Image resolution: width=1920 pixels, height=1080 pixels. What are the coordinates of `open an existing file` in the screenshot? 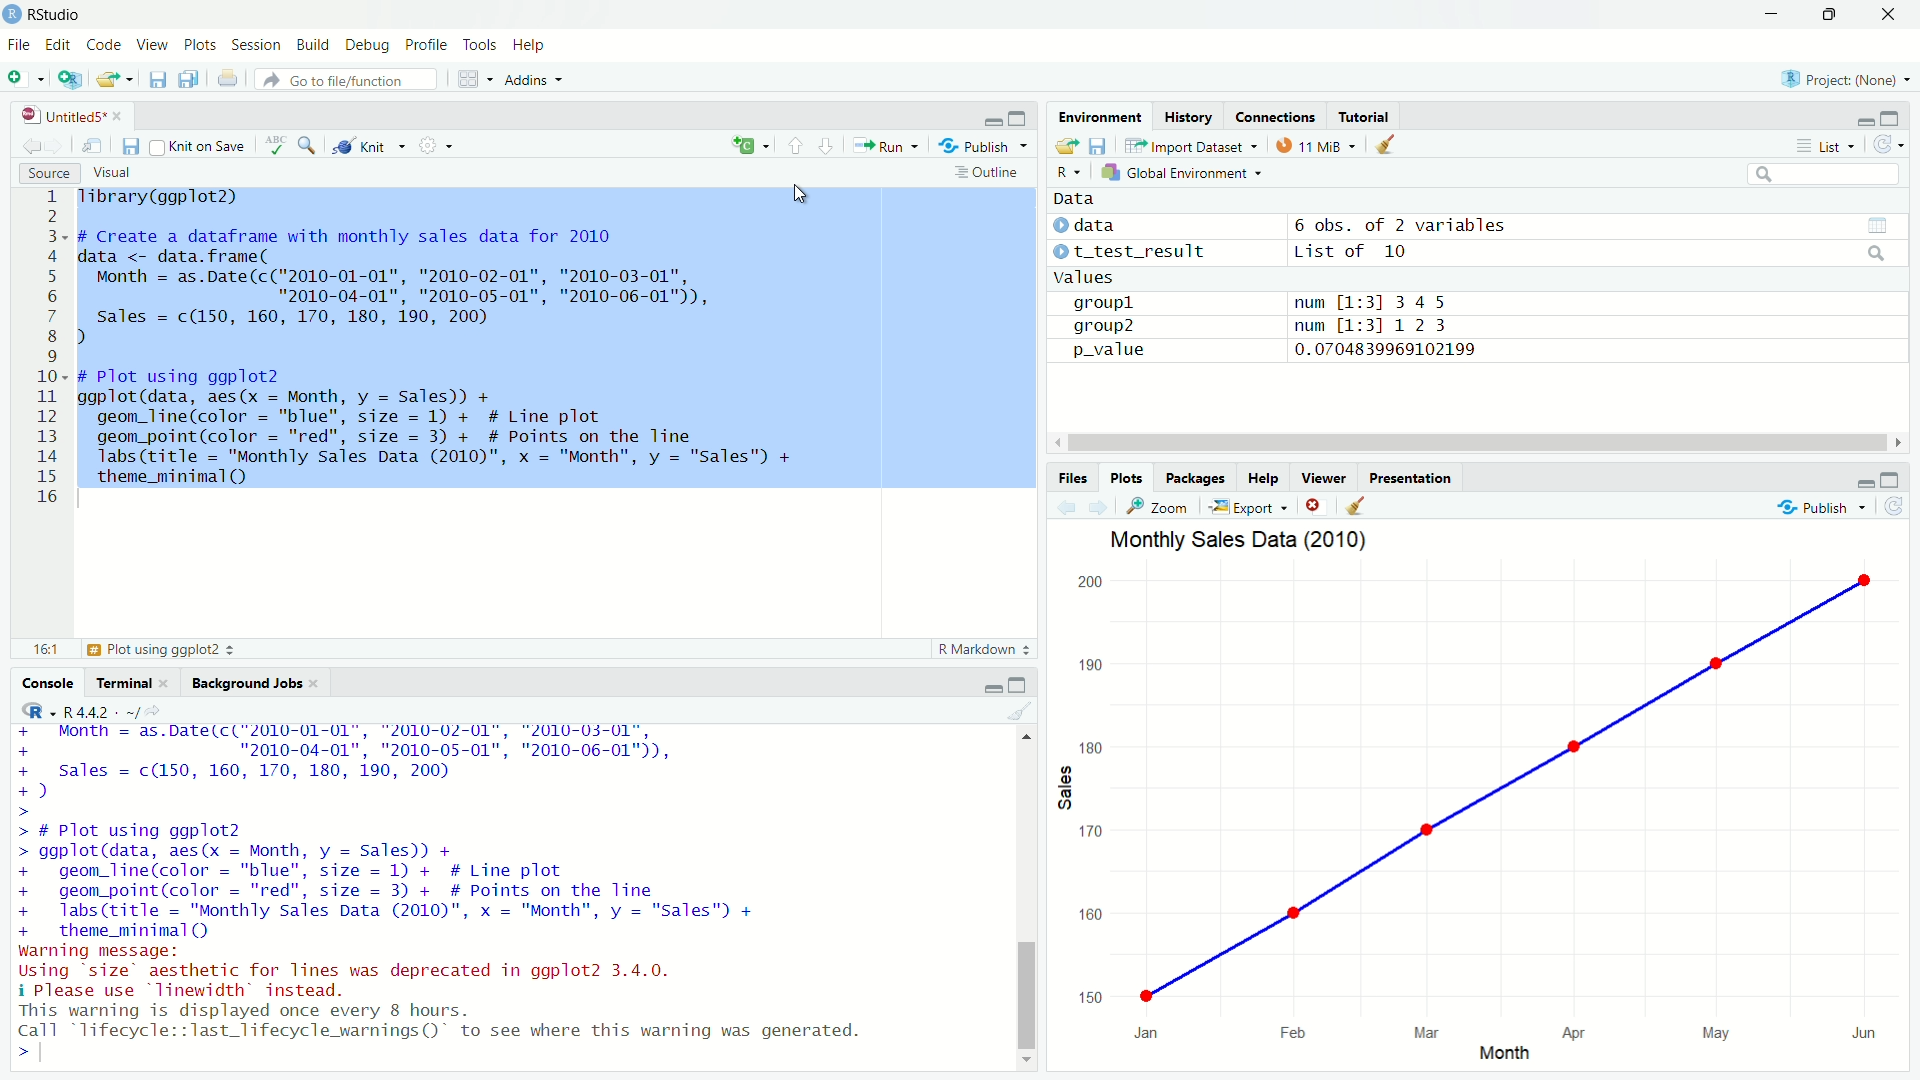 It's located at (116, 80).